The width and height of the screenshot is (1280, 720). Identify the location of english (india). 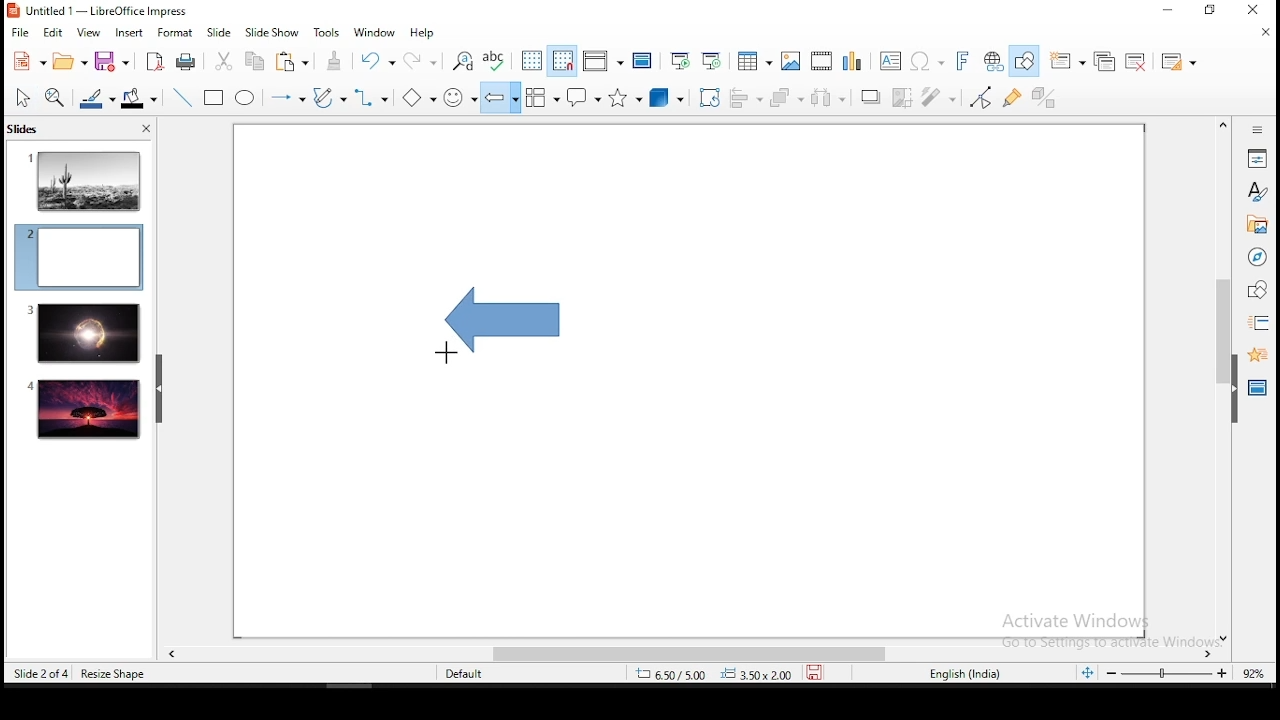
(968, 674).